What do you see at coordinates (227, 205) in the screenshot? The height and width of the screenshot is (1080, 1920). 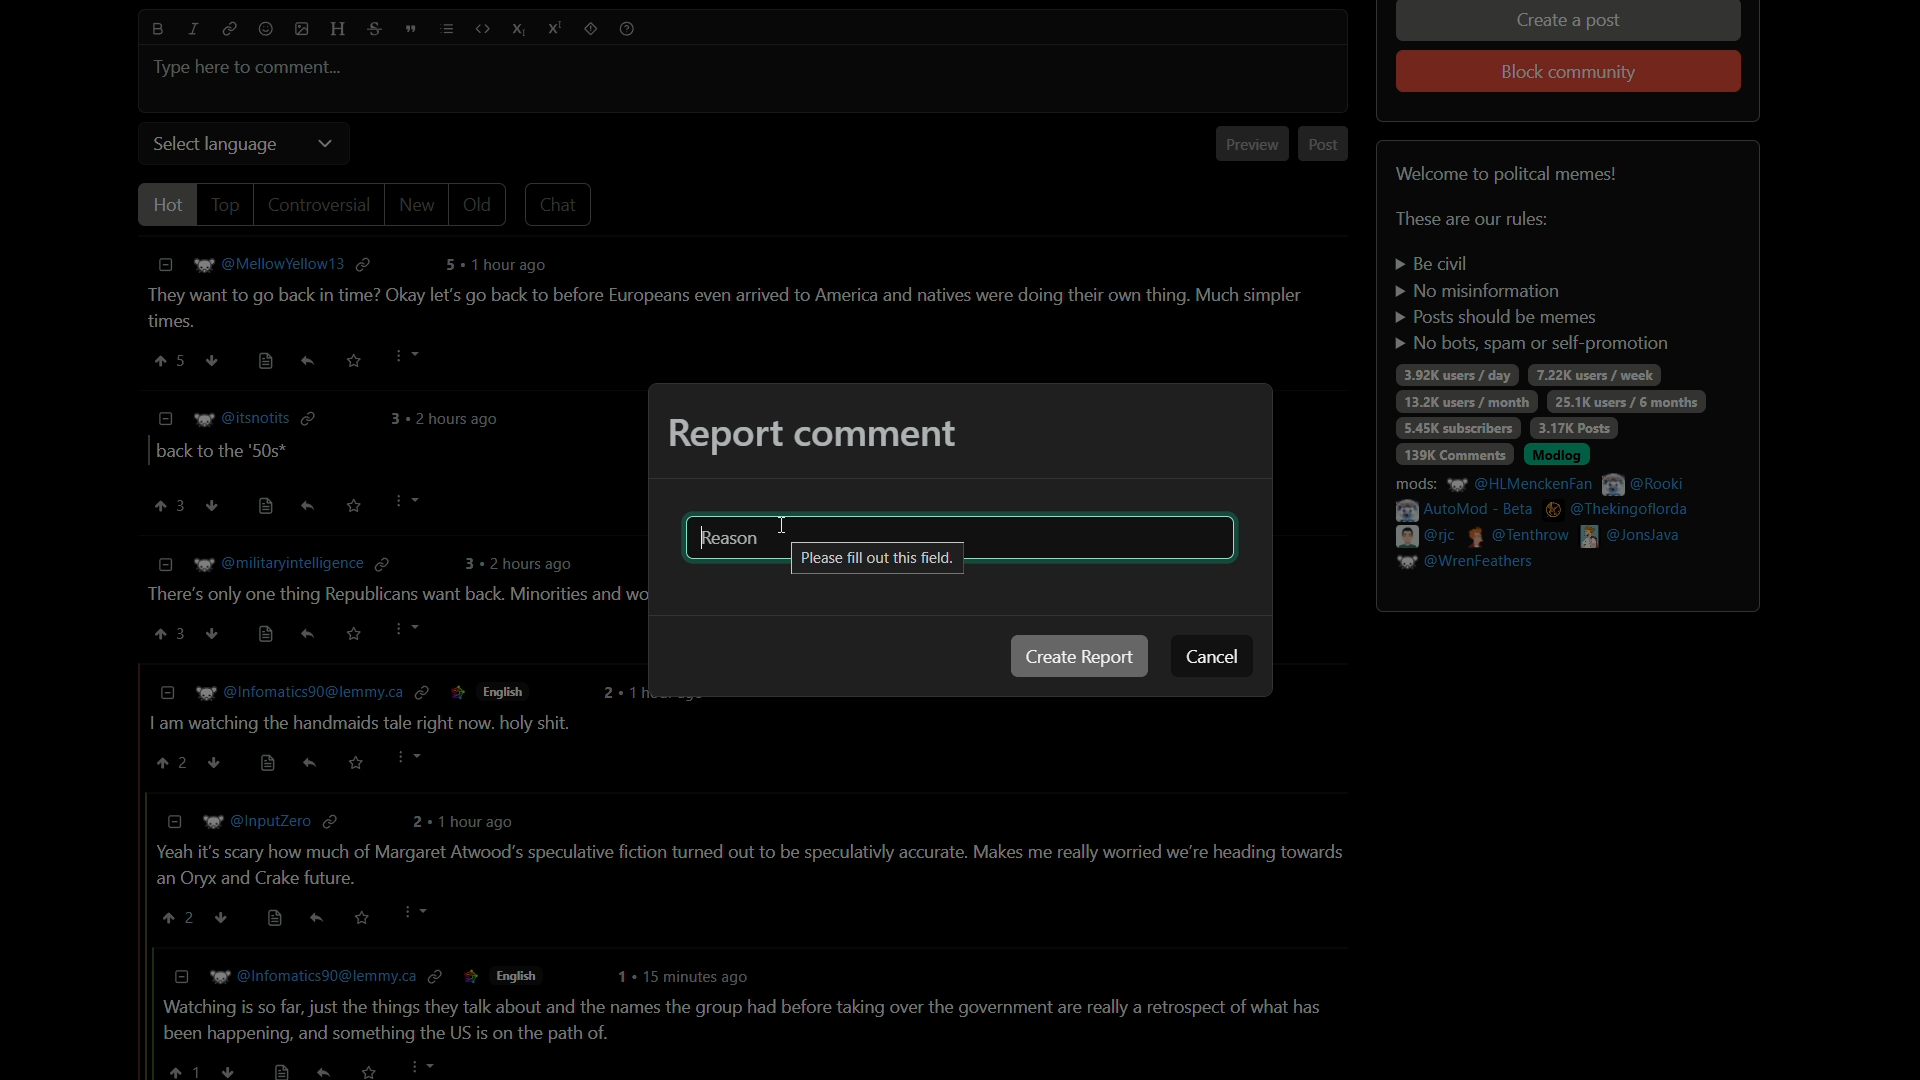 I see `top` at bounding box center [227, 205].